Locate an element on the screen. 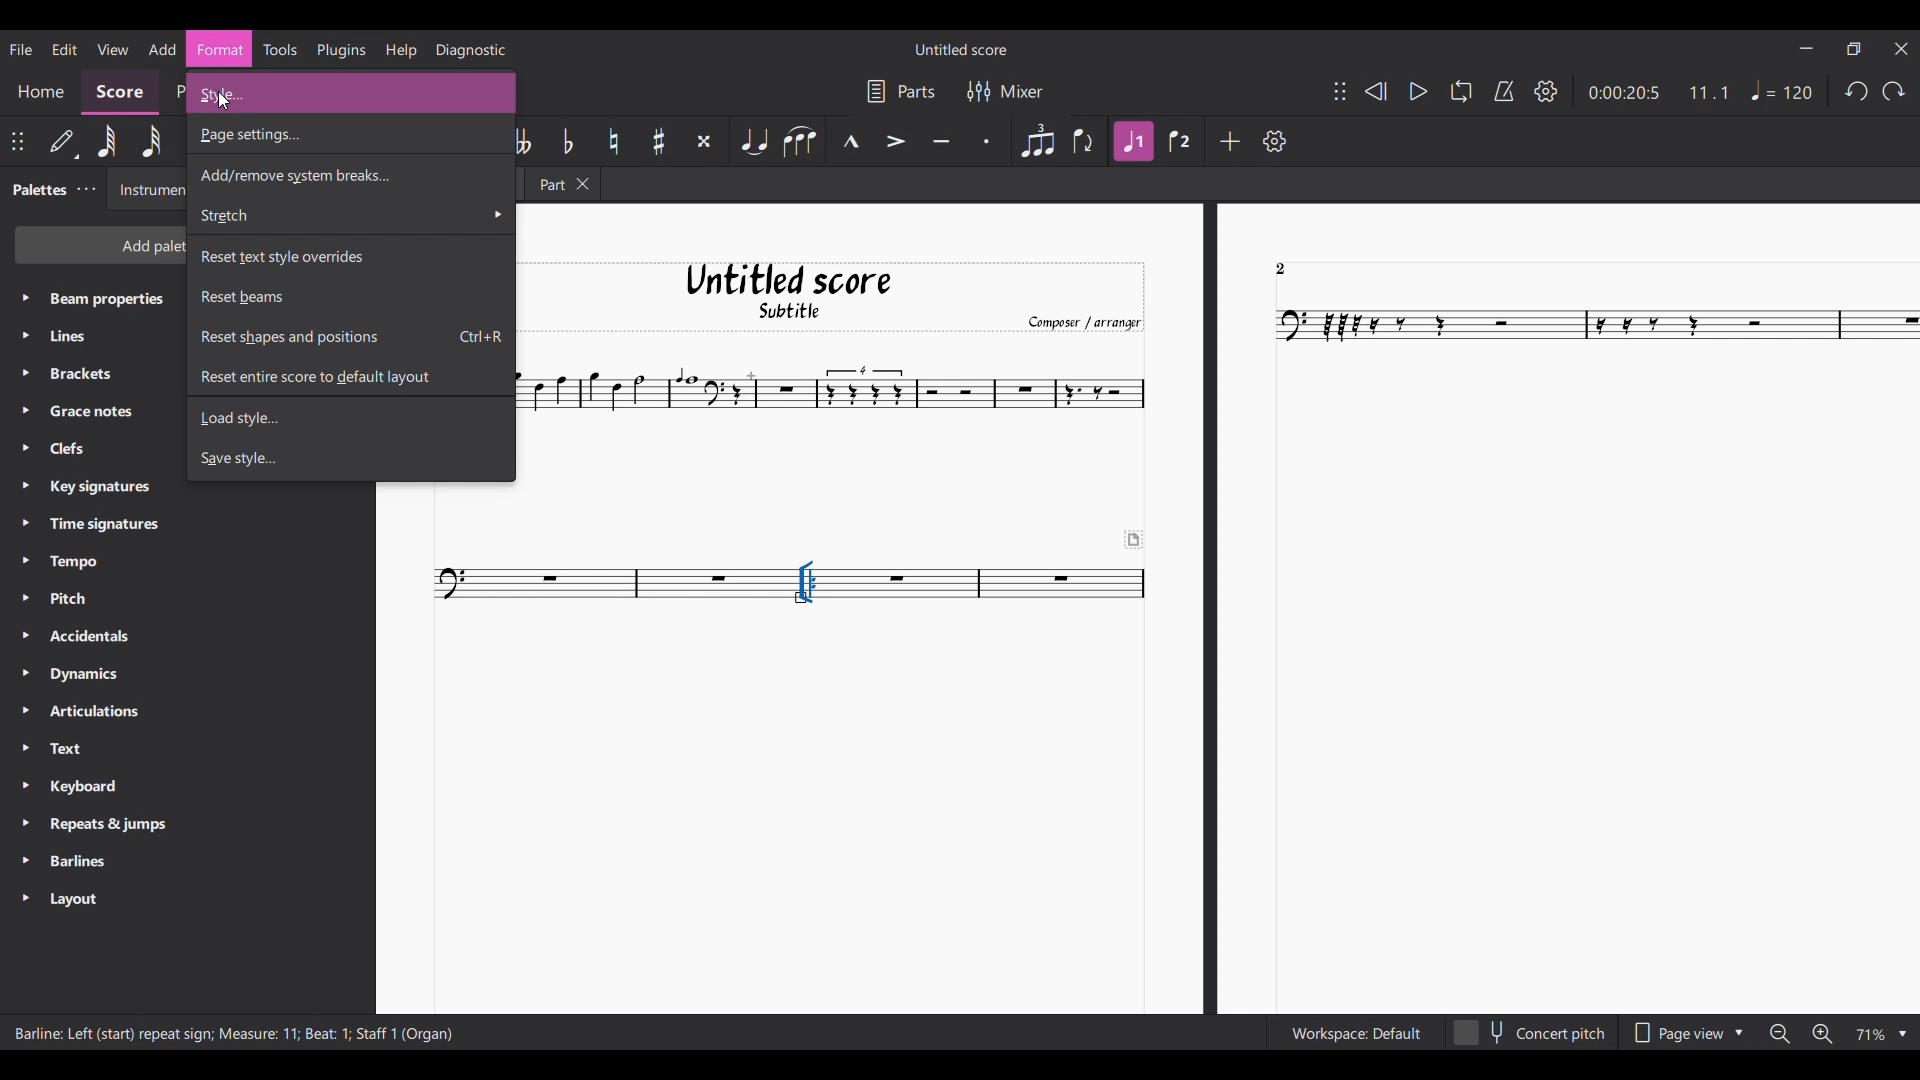 The image size is (1920, 1080). Undo is located at coordinates (1856, 91).